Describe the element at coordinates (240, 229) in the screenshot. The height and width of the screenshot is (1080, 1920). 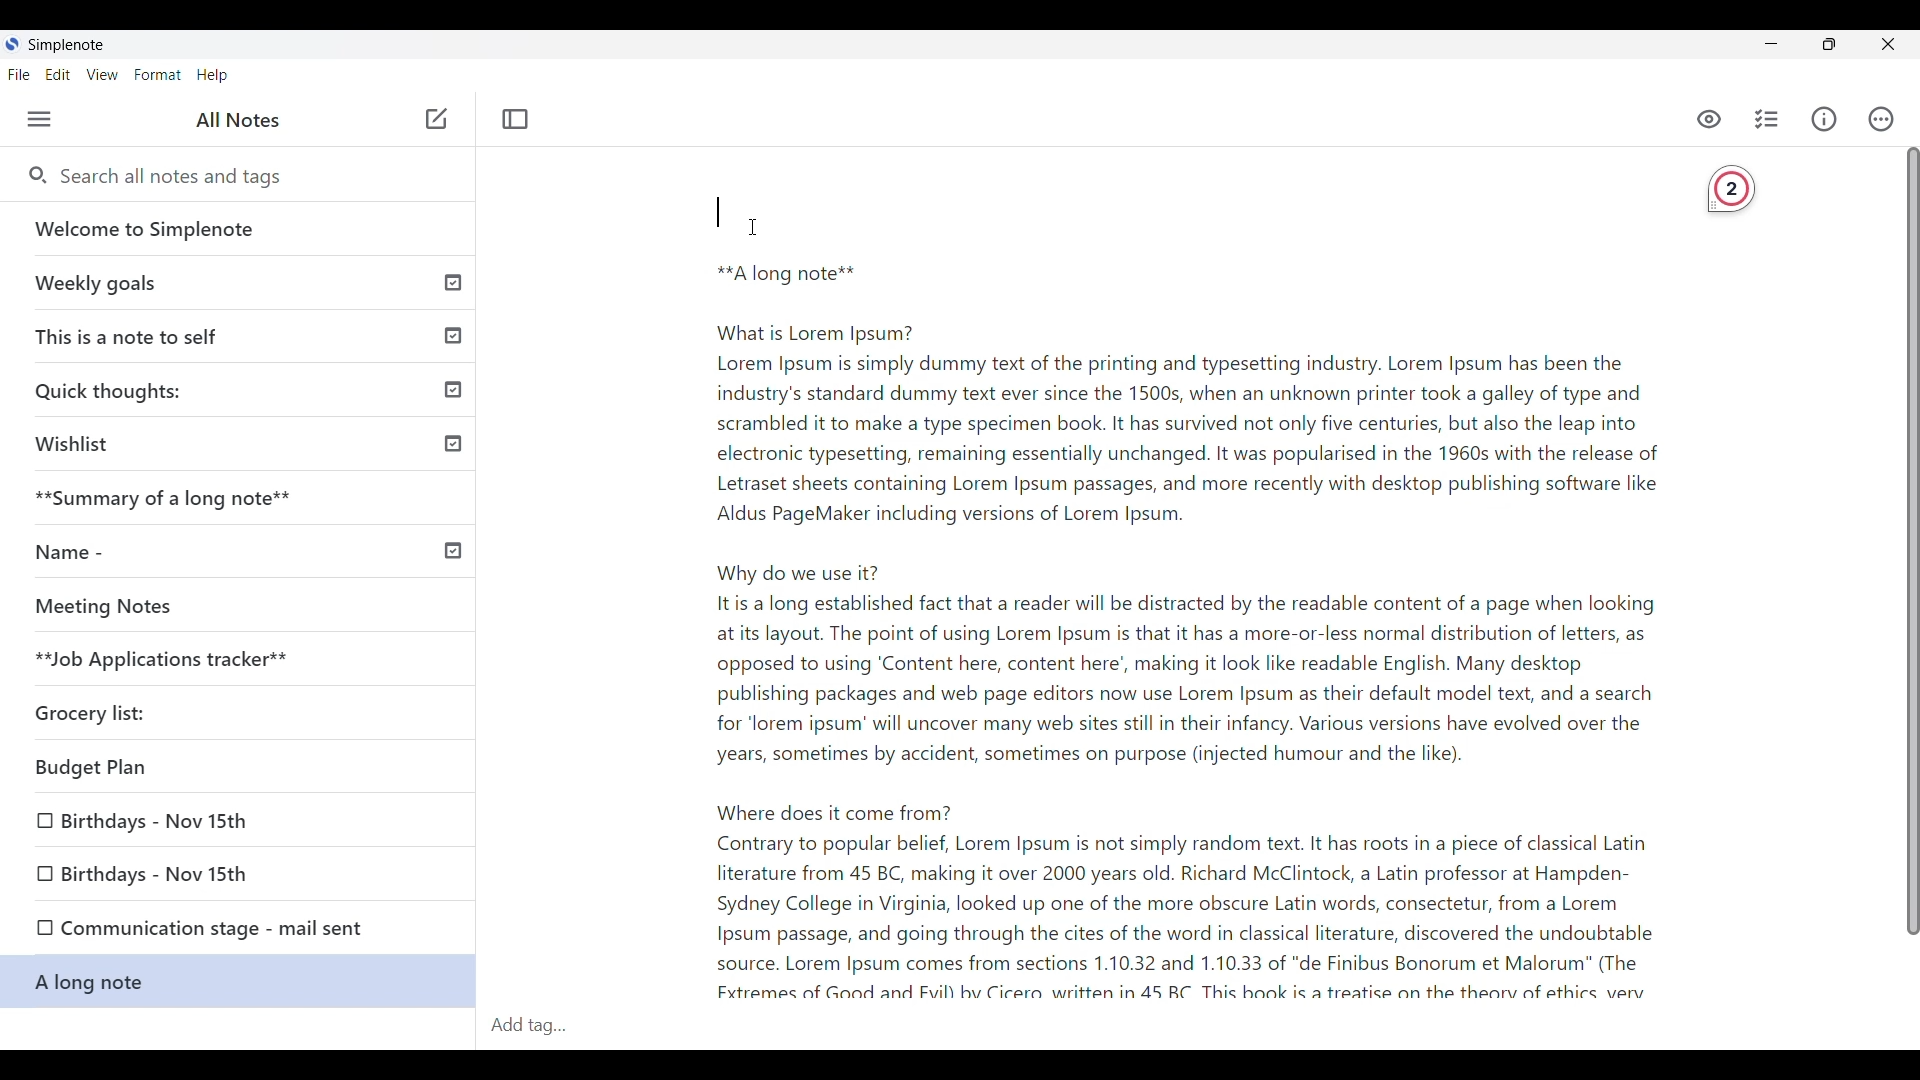
I see `Welcome to Simplenote` at that location.